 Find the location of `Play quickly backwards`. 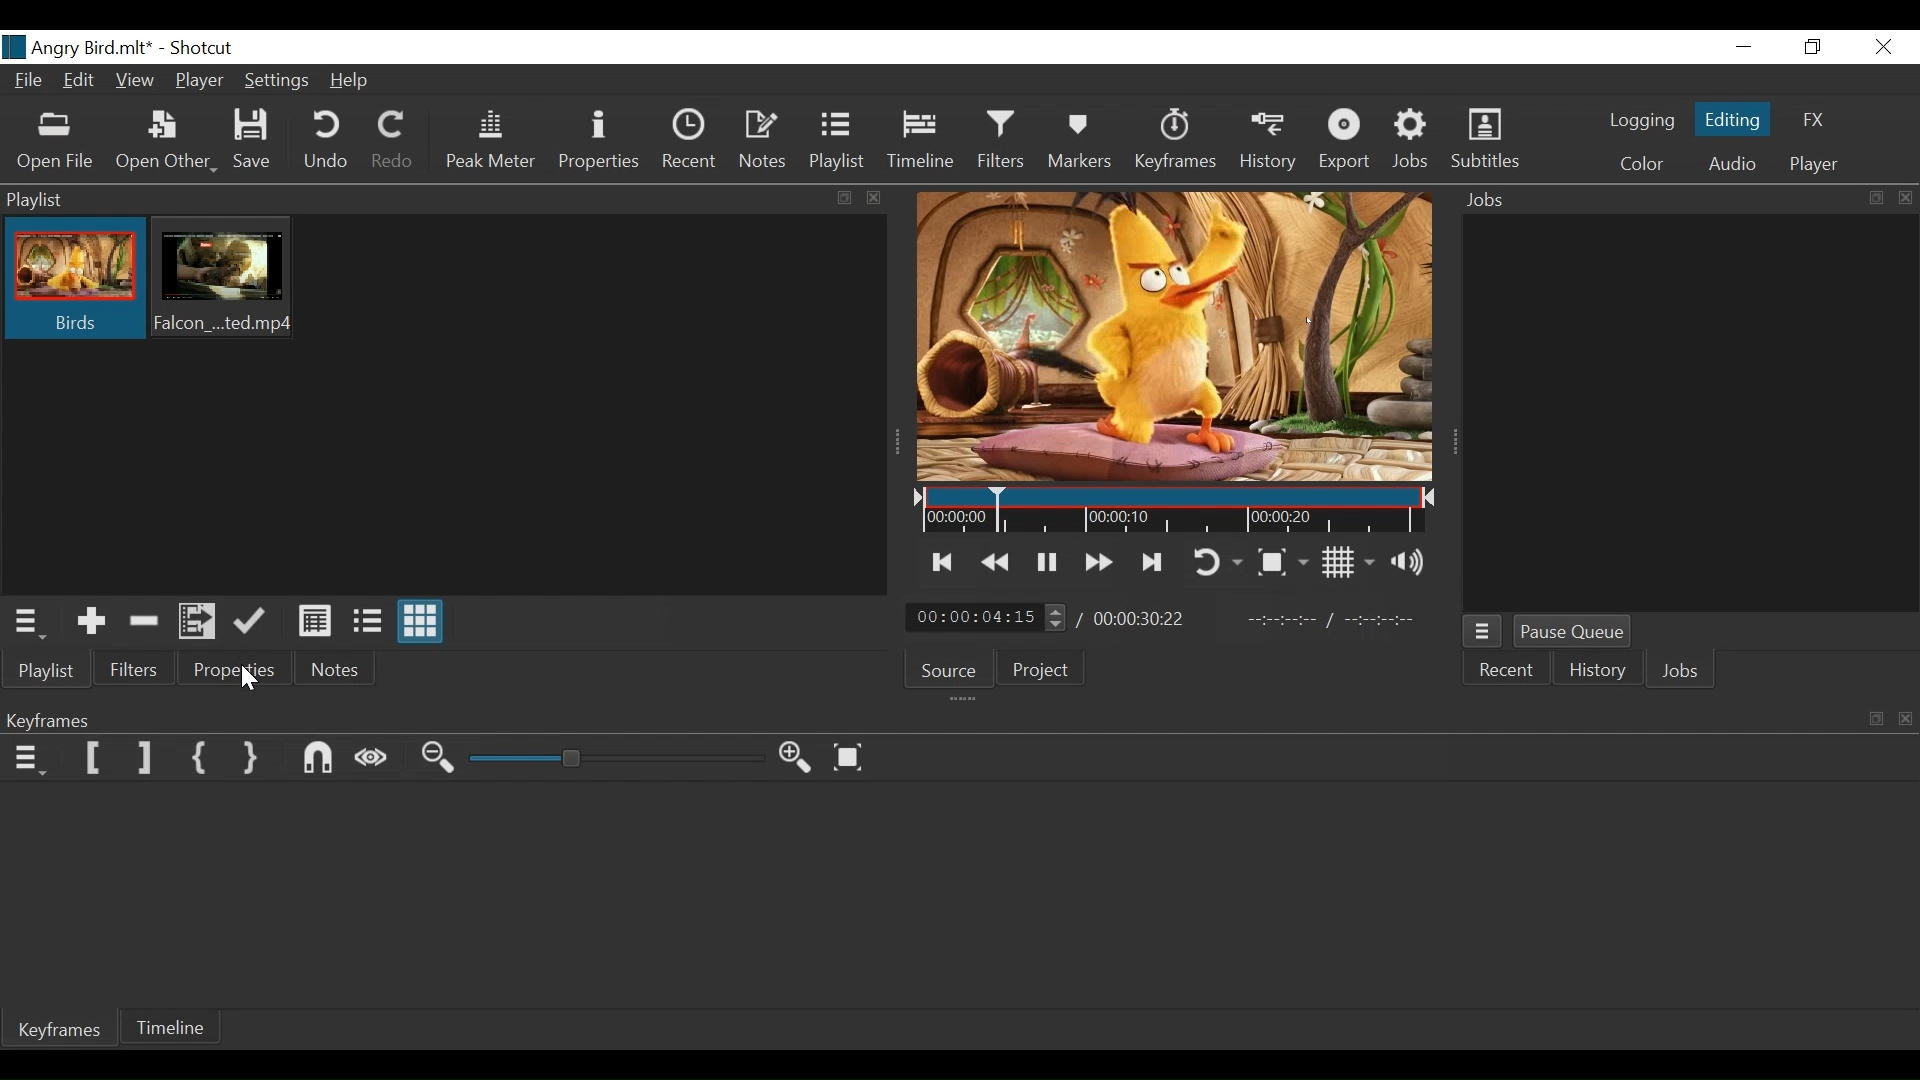

Play quickly backwards is located at coordinates (997, 562).